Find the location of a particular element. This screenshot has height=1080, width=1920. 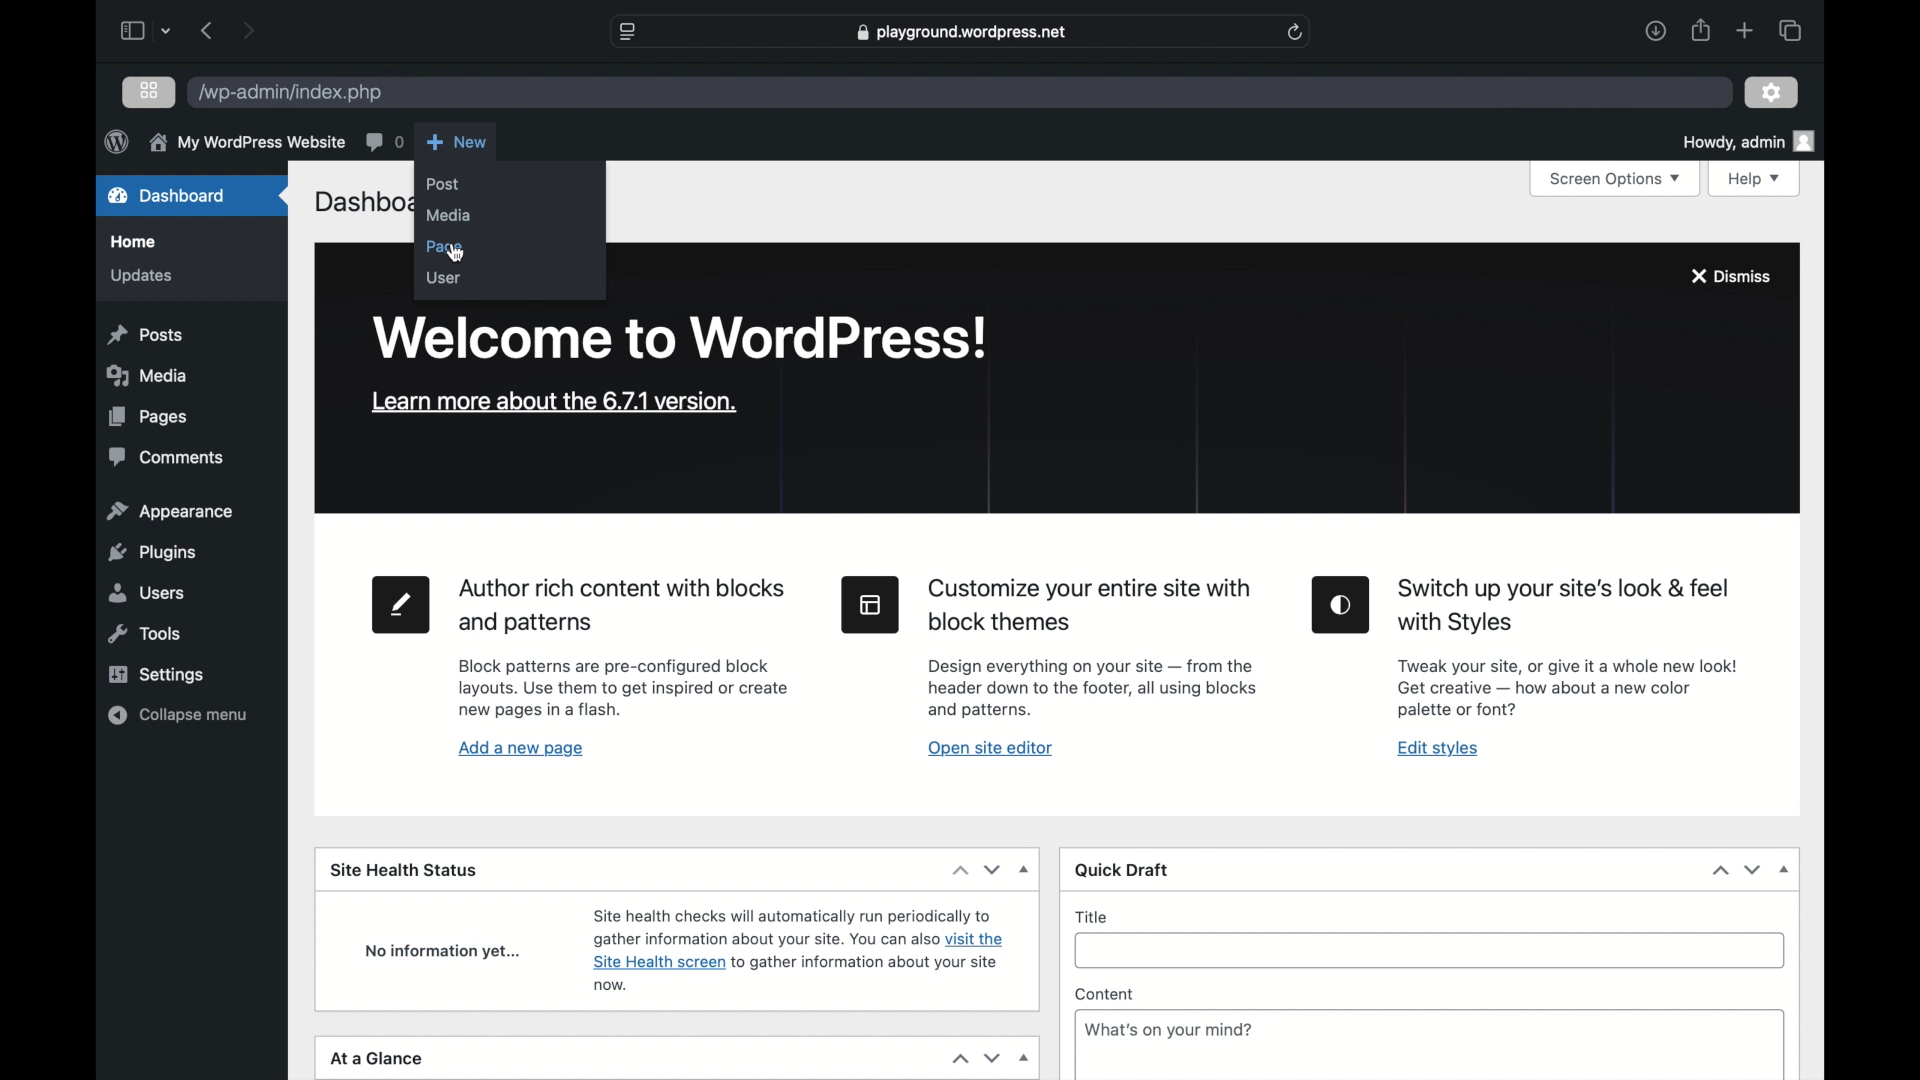

settings is located at coordinates (1772, 93).